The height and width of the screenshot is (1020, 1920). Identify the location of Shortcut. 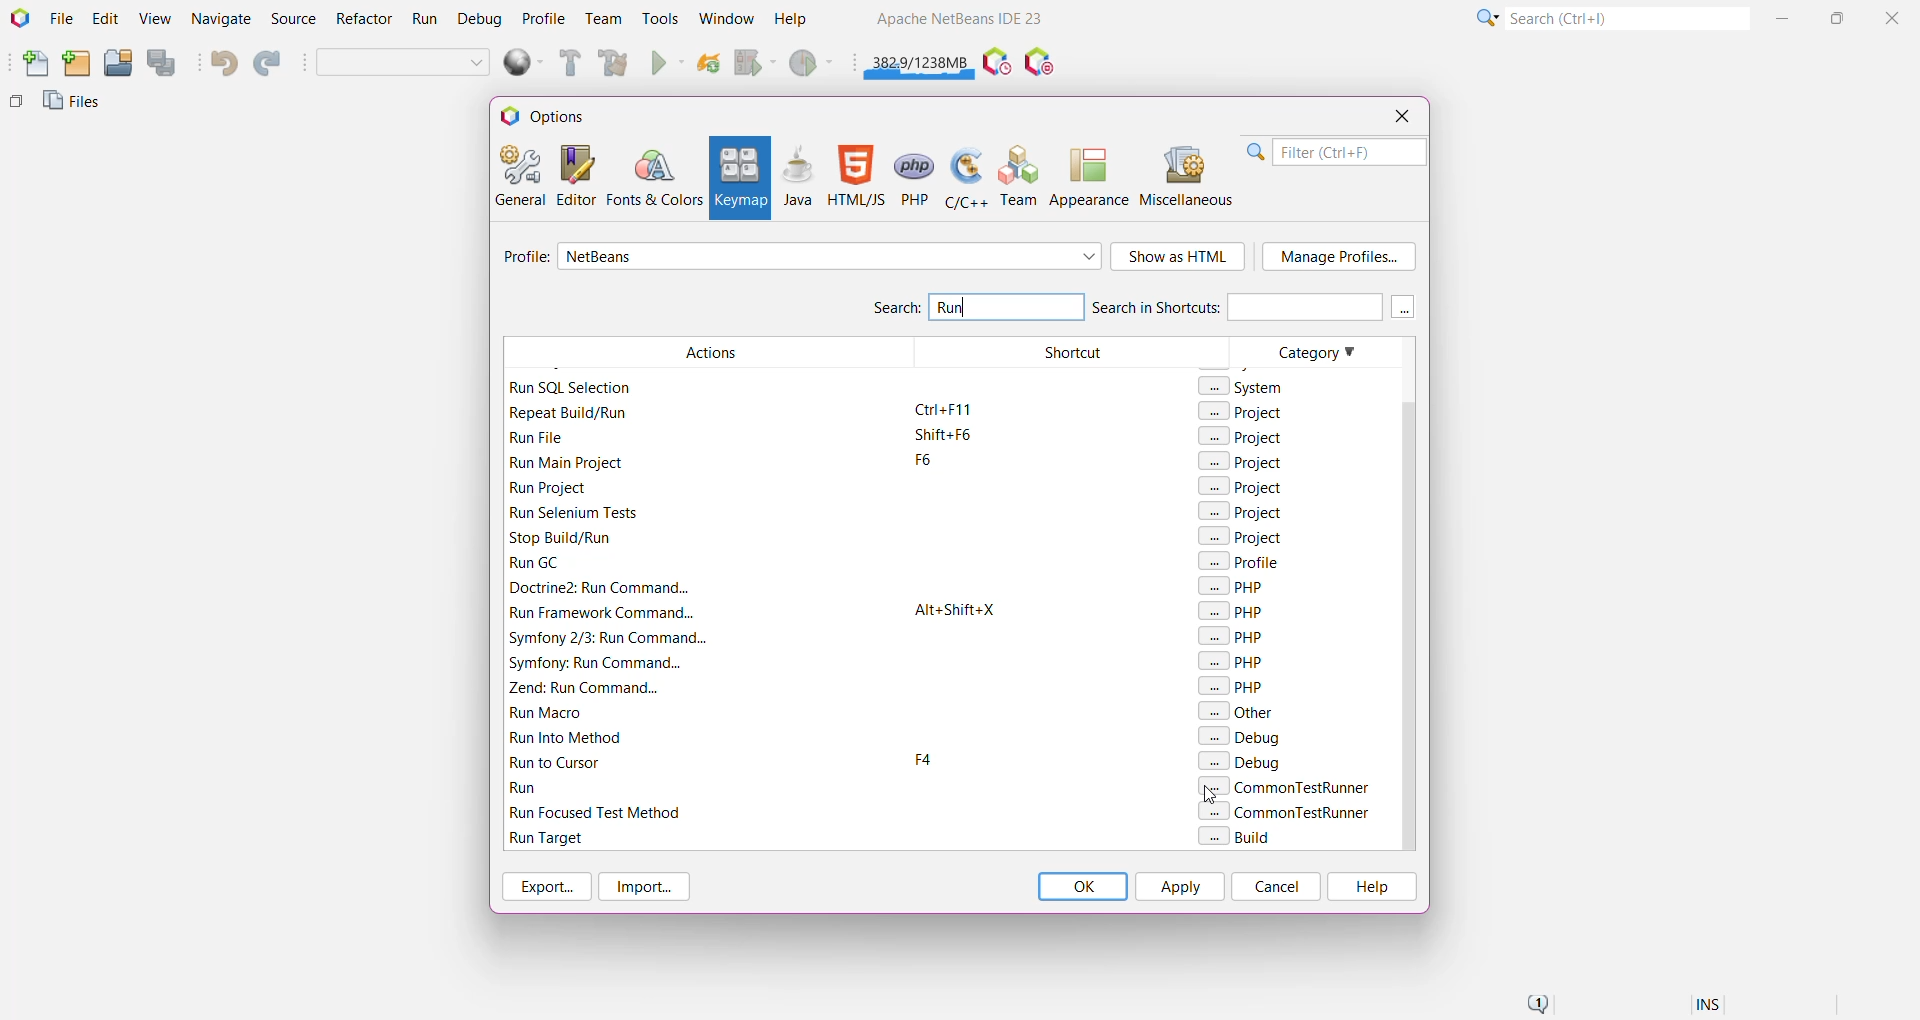
(1073, 594).